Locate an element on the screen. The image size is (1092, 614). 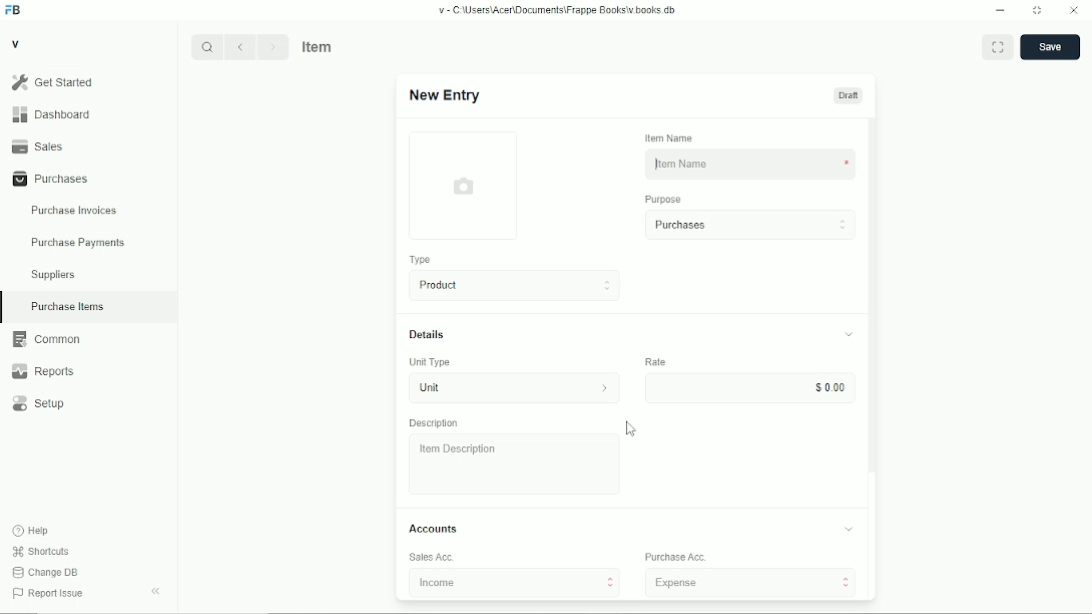
toggle sidebar is located at coordinates (157, 591).